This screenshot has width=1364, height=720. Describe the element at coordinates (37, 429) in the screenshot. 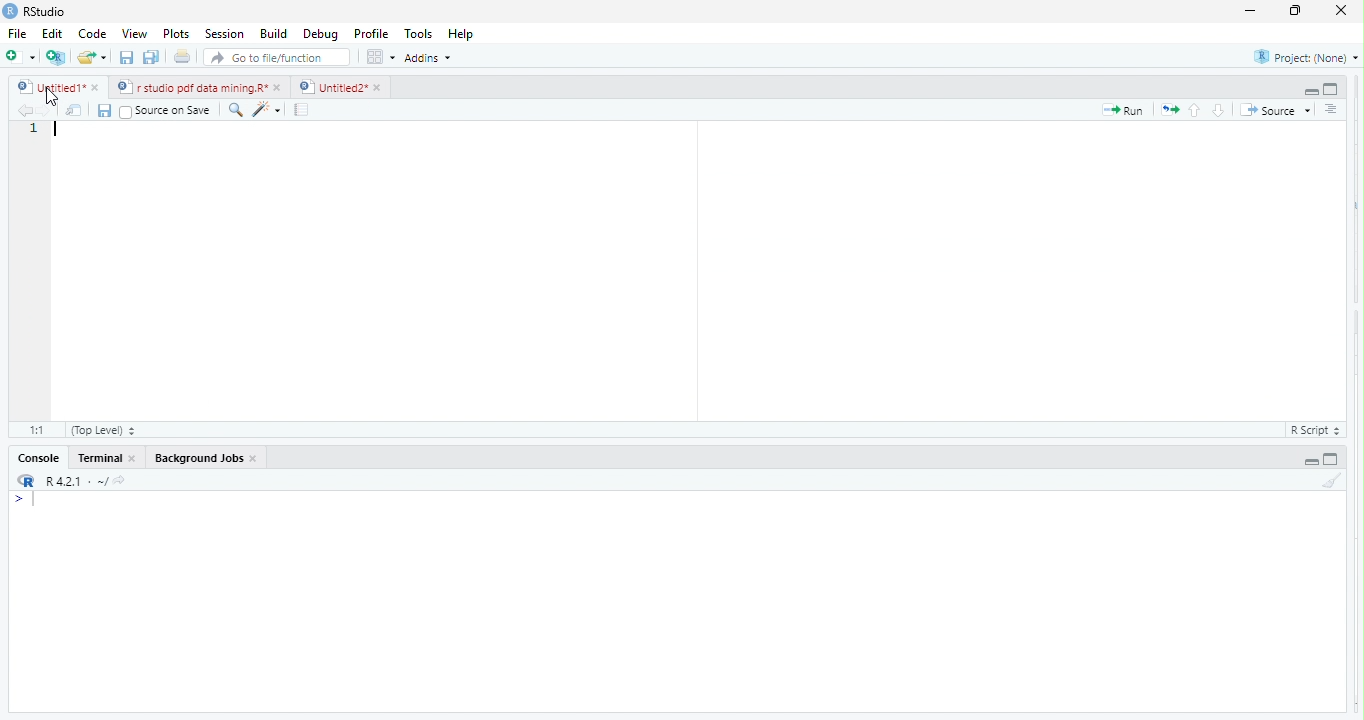

I see `1:1` at that location.